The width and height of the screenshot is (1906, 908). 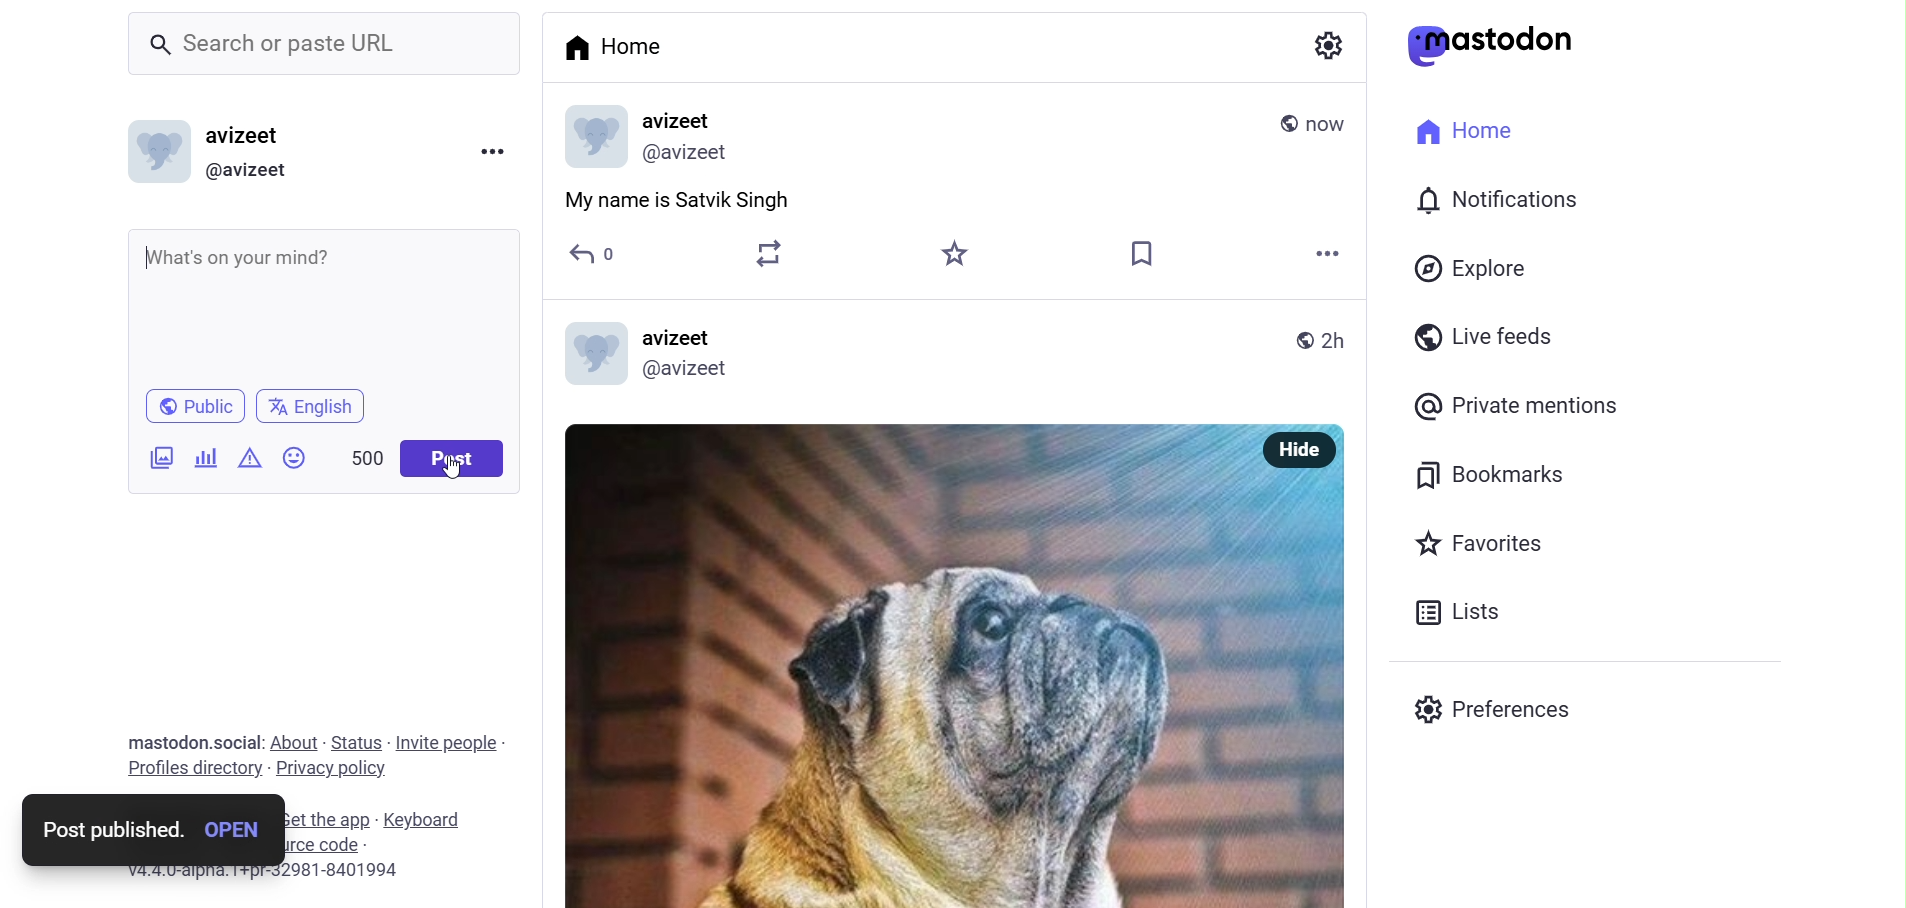 I want to click on Post , so click(x=460, y=460).